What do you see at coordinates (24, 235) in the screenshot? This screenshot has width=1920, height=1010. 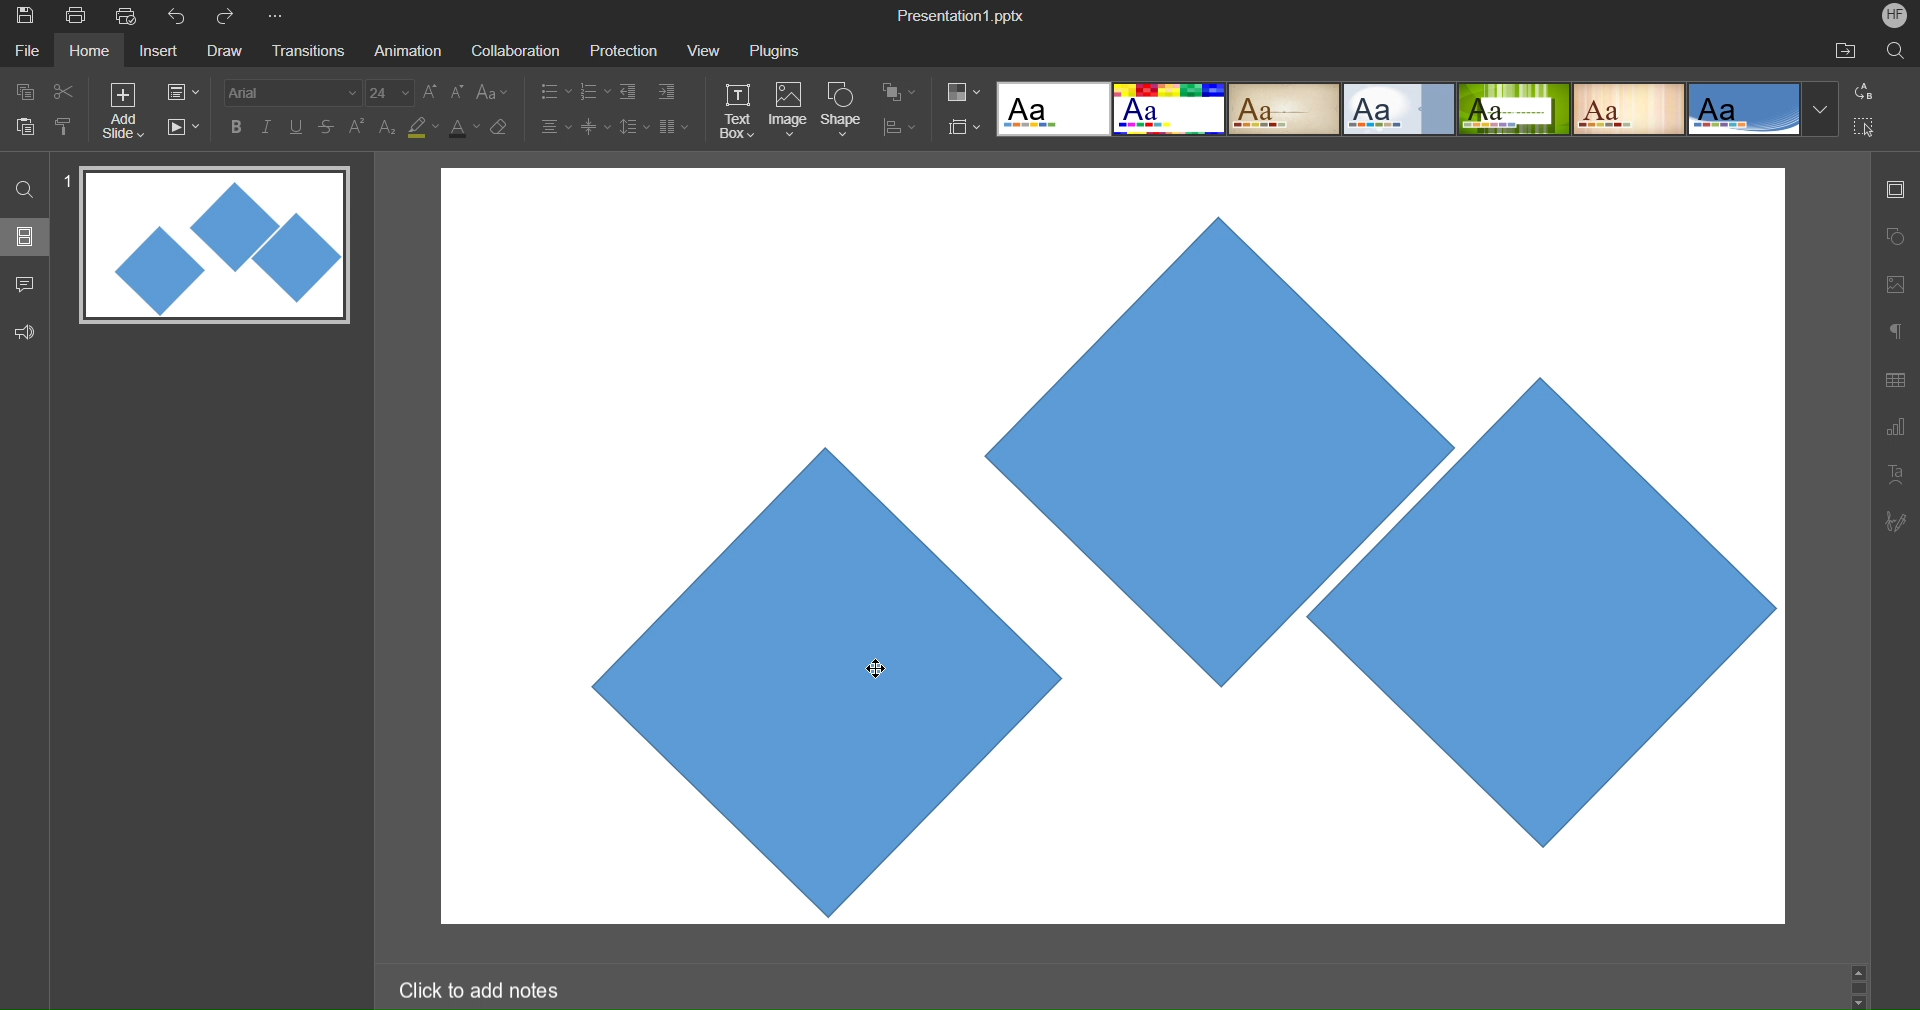 I see `View slides` at bounding box center [24, 235].